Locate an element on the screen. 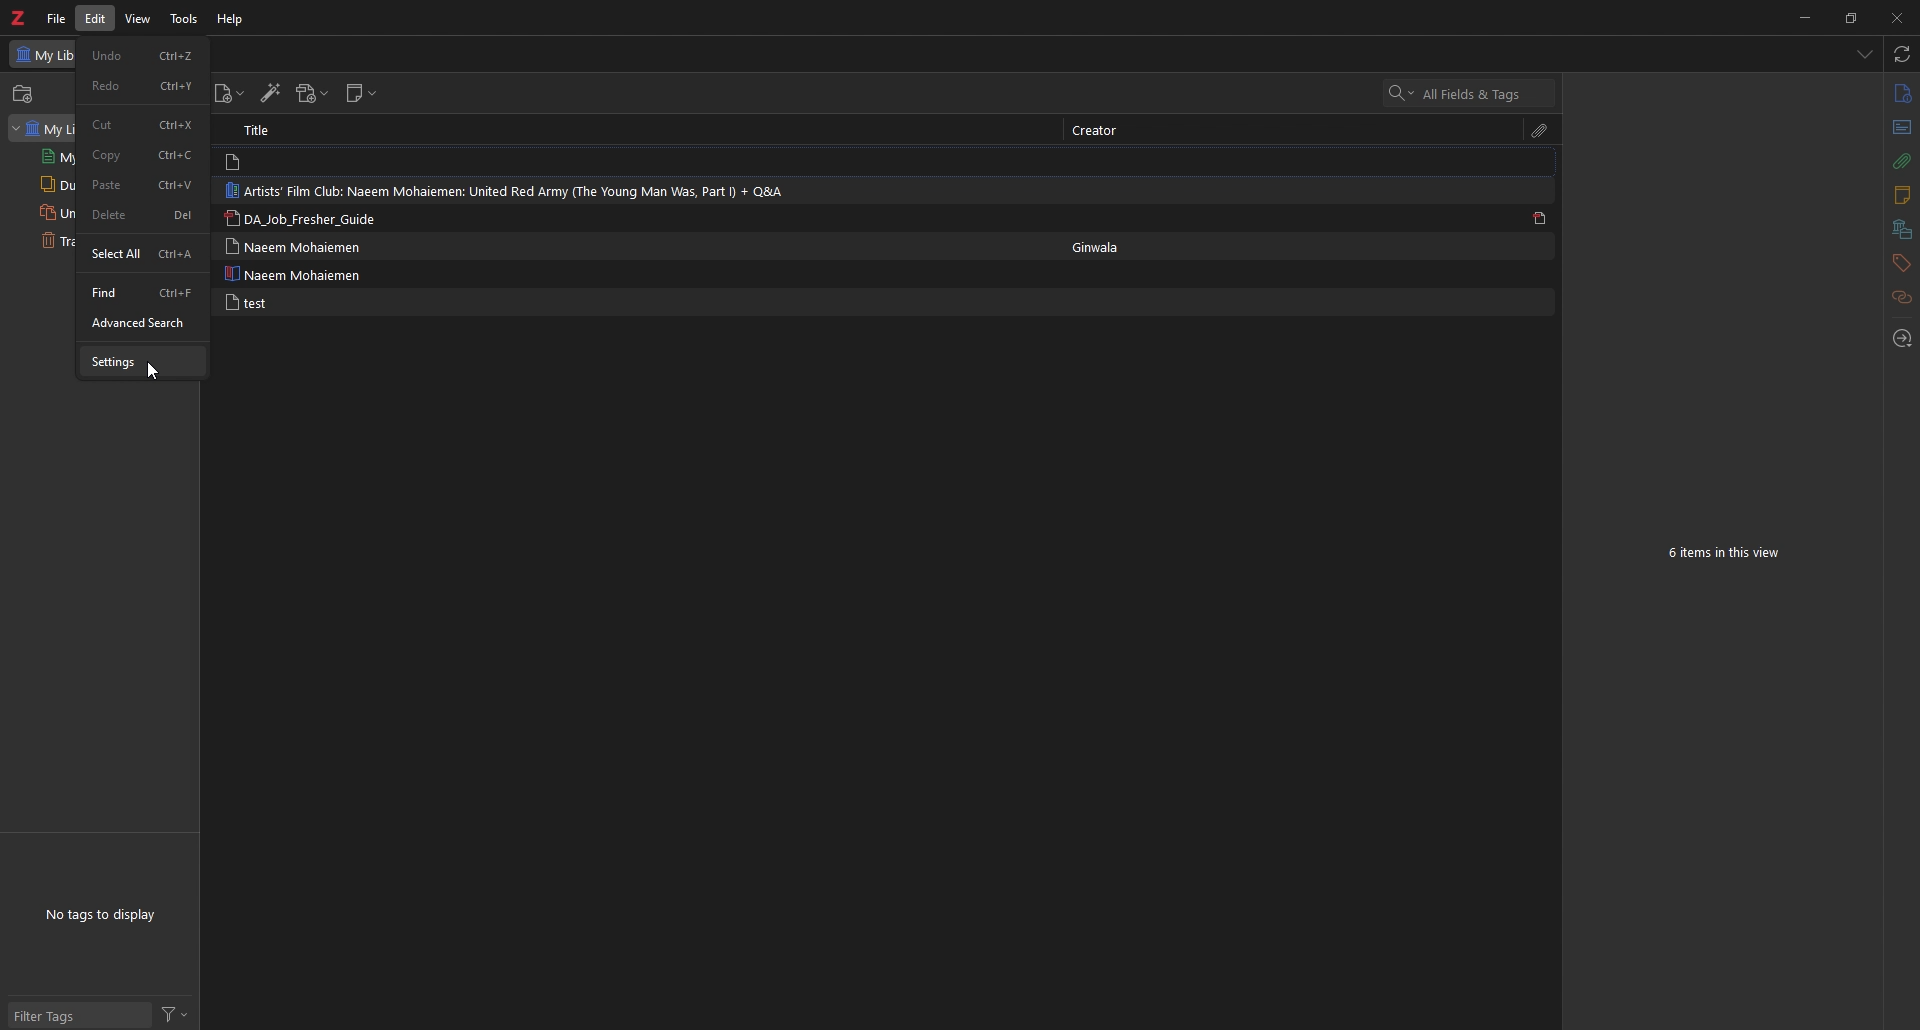 This screenshot has height=1030, width=1920. add items is located at coordinates (25, 94).